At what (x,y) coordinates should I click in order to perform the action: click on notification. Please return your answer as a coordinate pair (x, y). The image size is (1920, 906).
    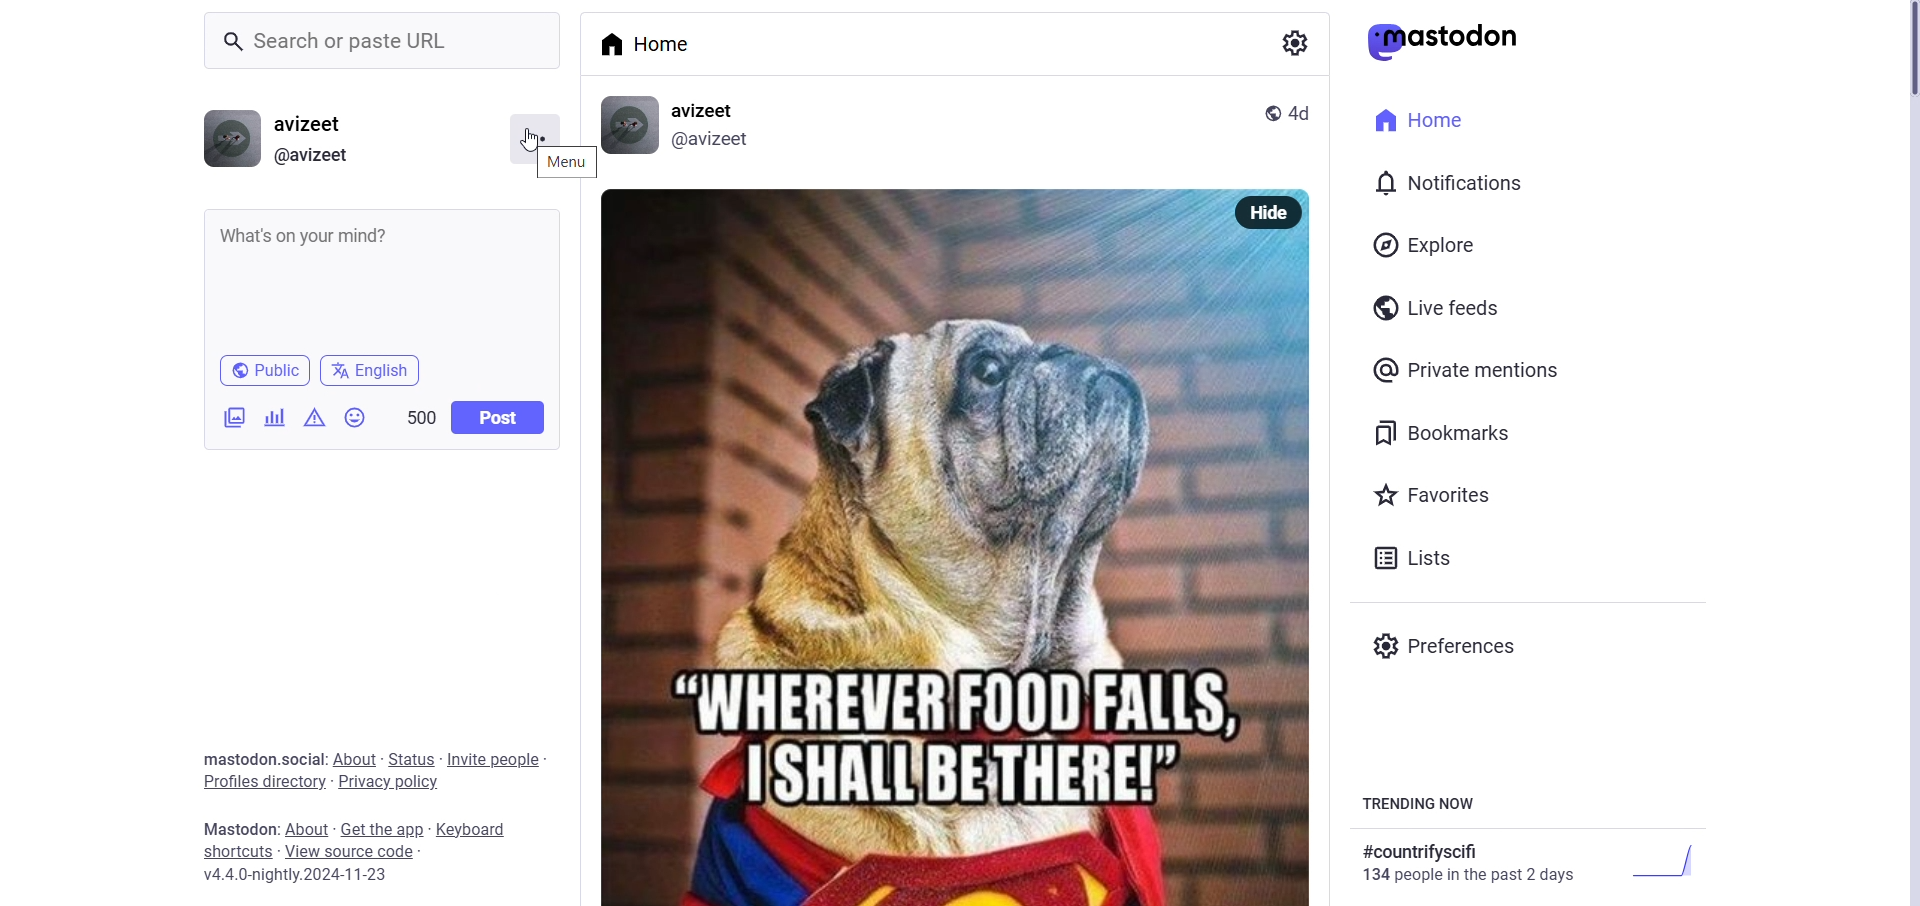
    Looking at the image, I should click on (1448, 181).